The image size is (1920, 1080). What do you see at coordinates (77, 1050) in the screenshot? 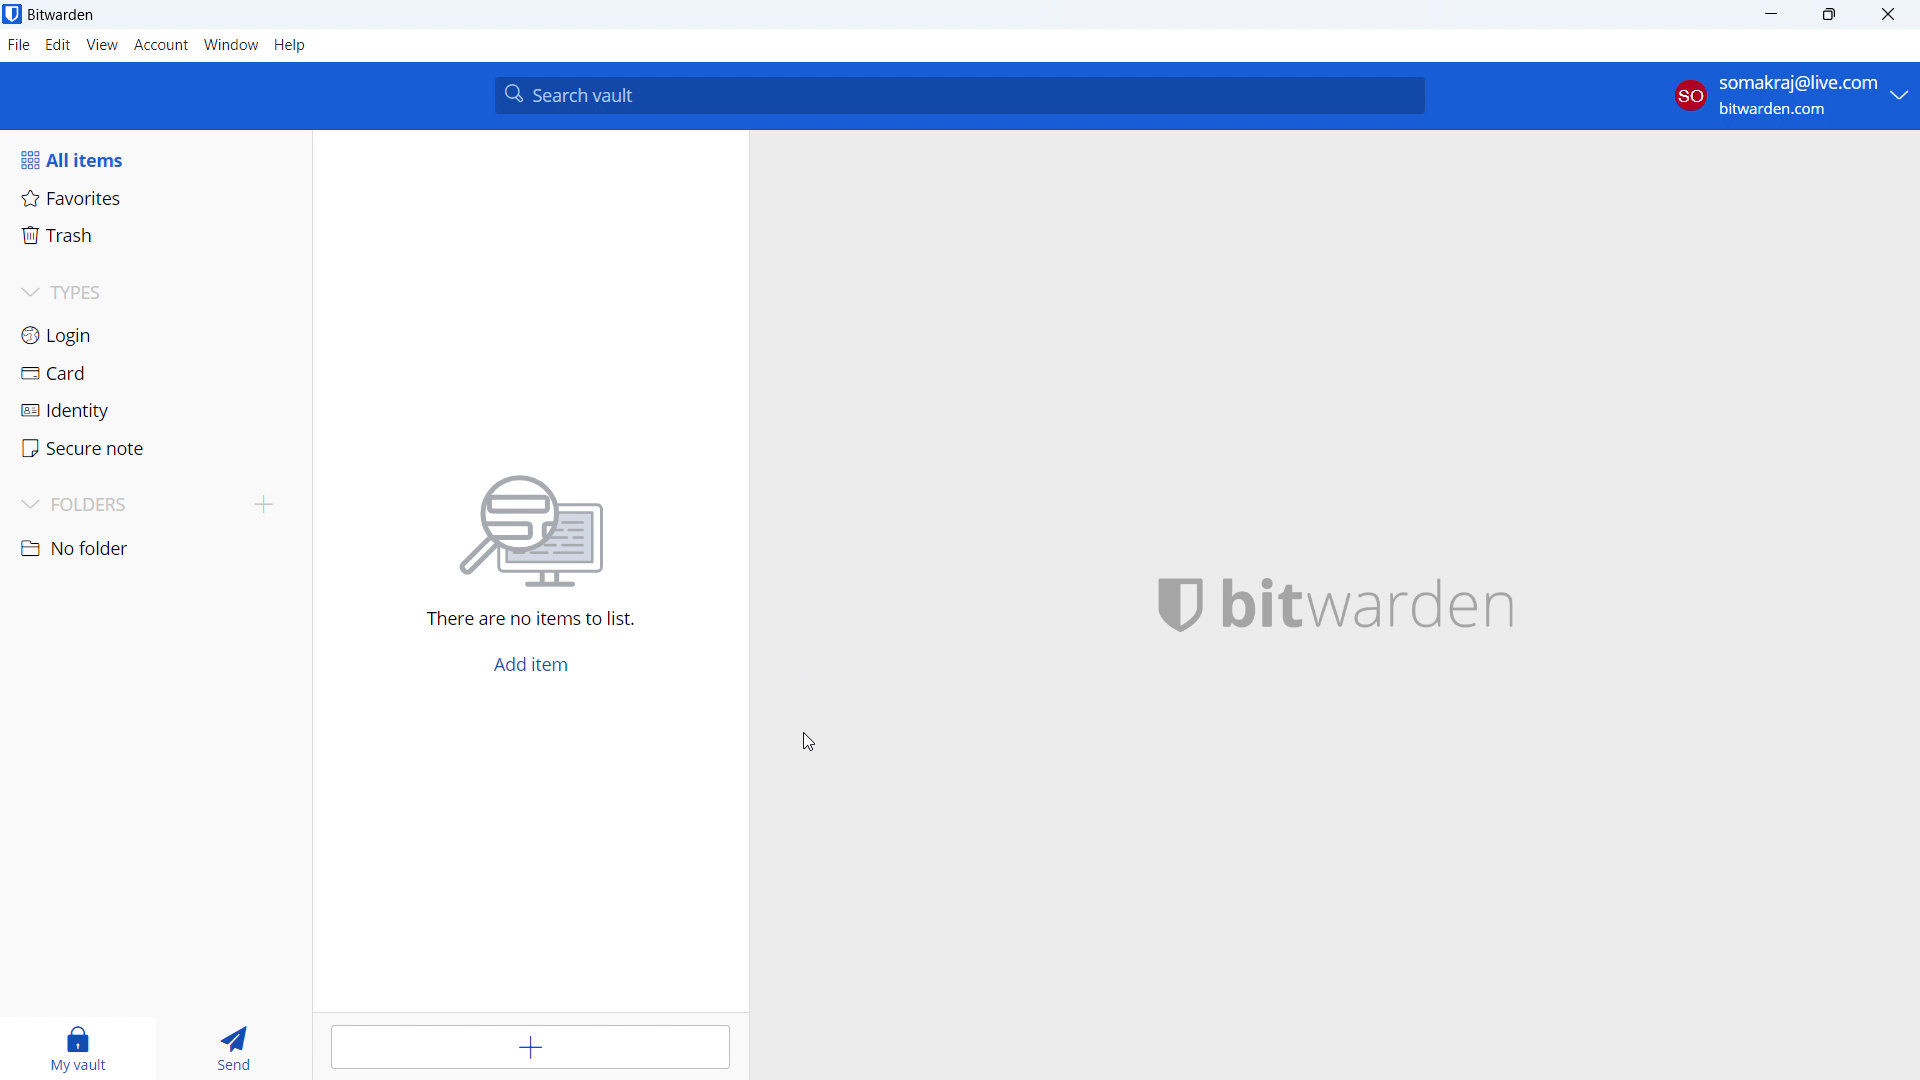
I see `my vault` at bounding box center [77, 1050].